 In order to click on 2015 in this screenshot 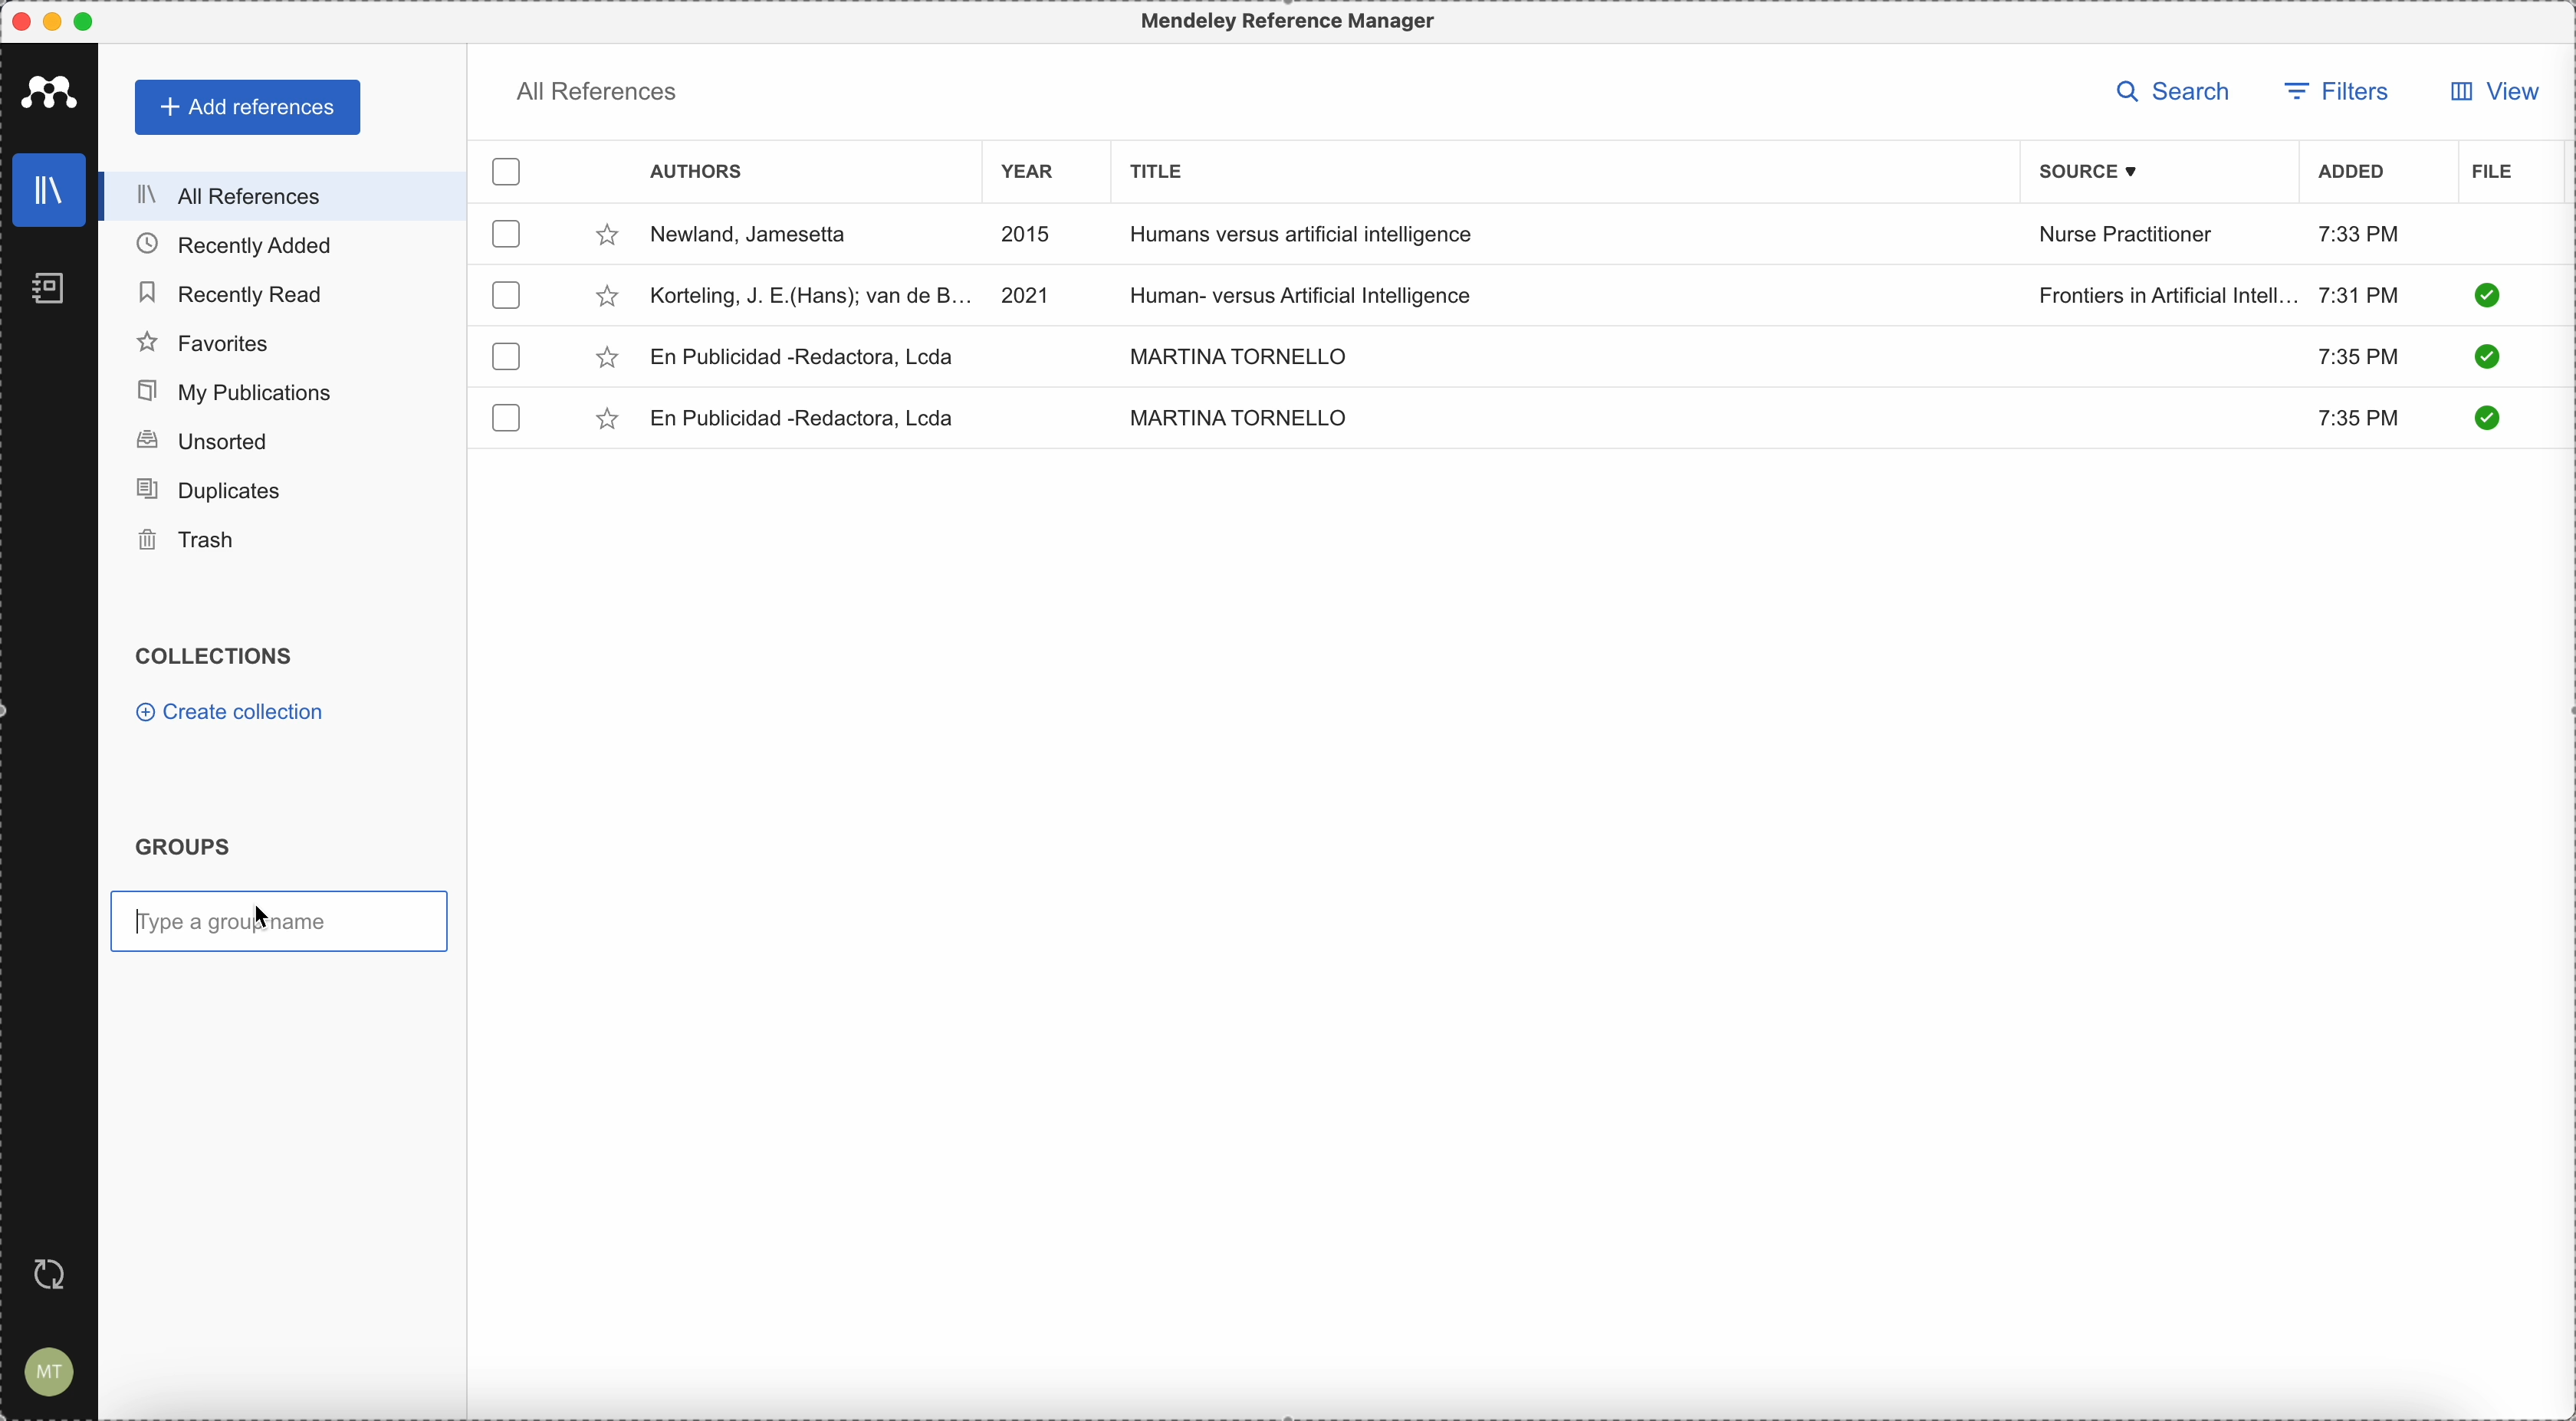, I will do `click(1031, 236)`.